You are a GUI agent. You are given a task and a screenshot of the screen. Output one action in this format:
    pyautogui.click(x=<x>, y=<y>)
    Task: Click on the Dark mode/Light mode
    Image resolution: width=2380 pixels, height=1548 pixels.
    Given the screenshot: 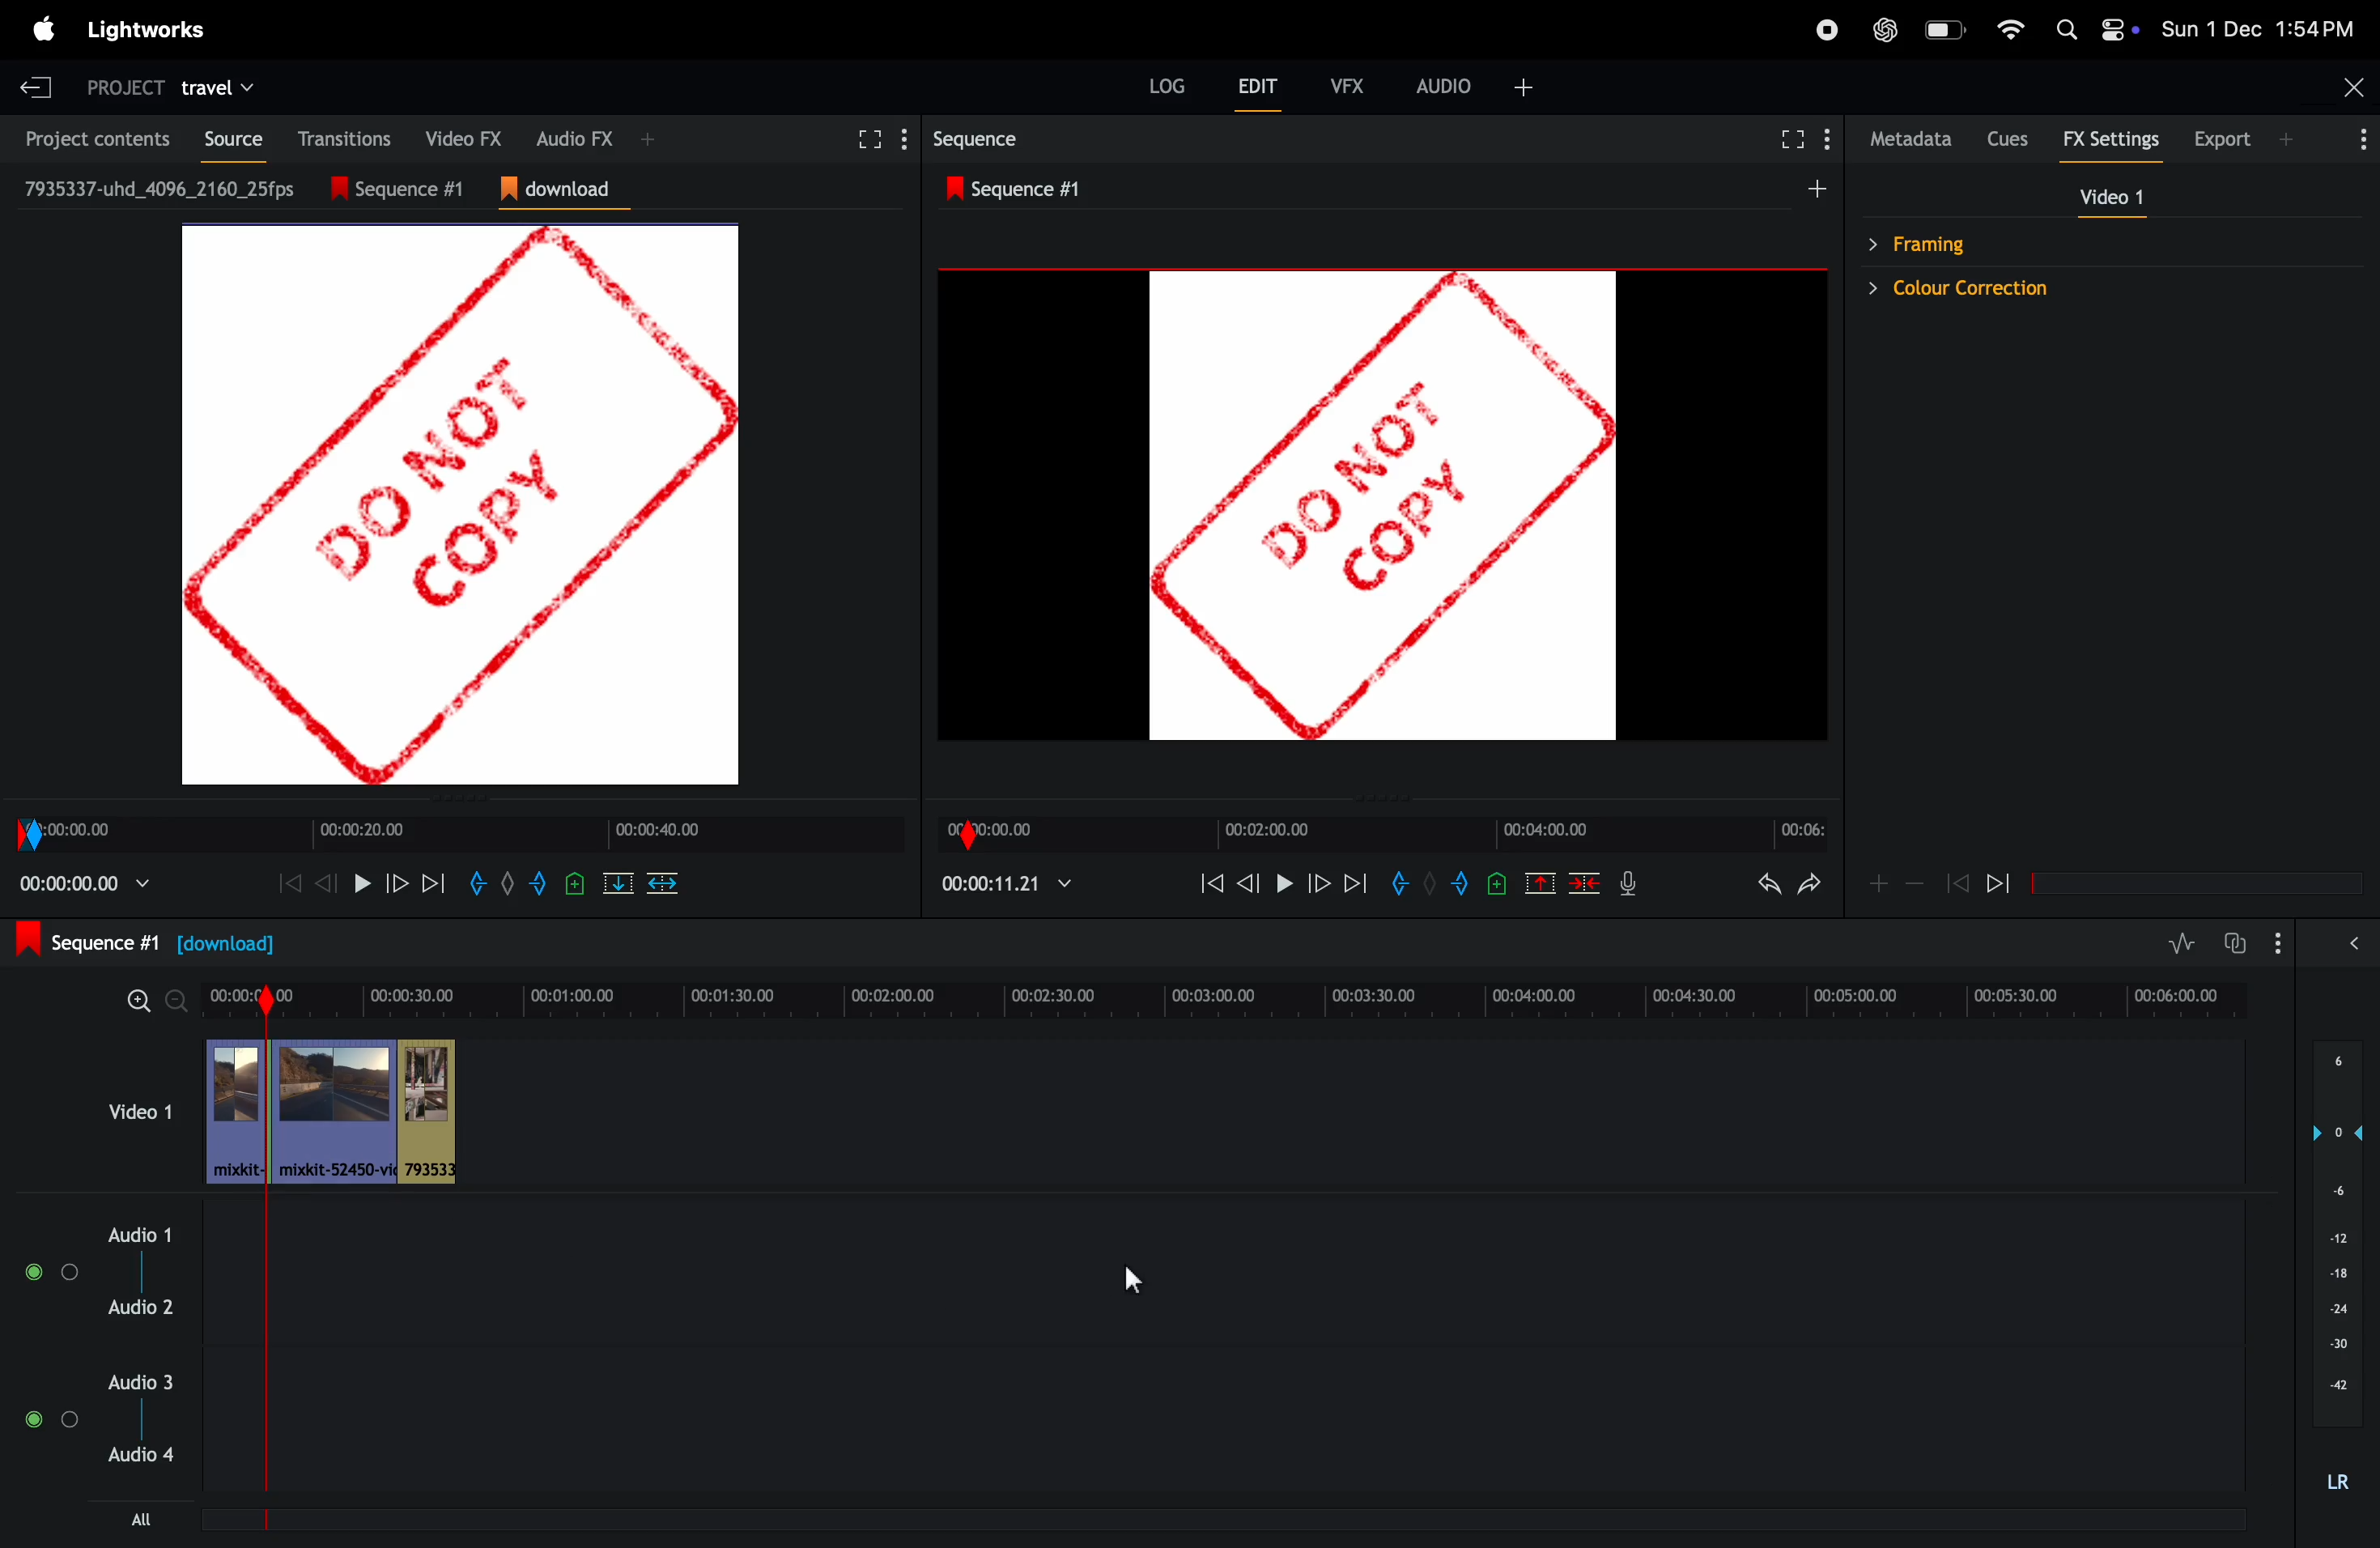 What is the action you would take?
    pyautogui.click(x=2120, y=29)
    